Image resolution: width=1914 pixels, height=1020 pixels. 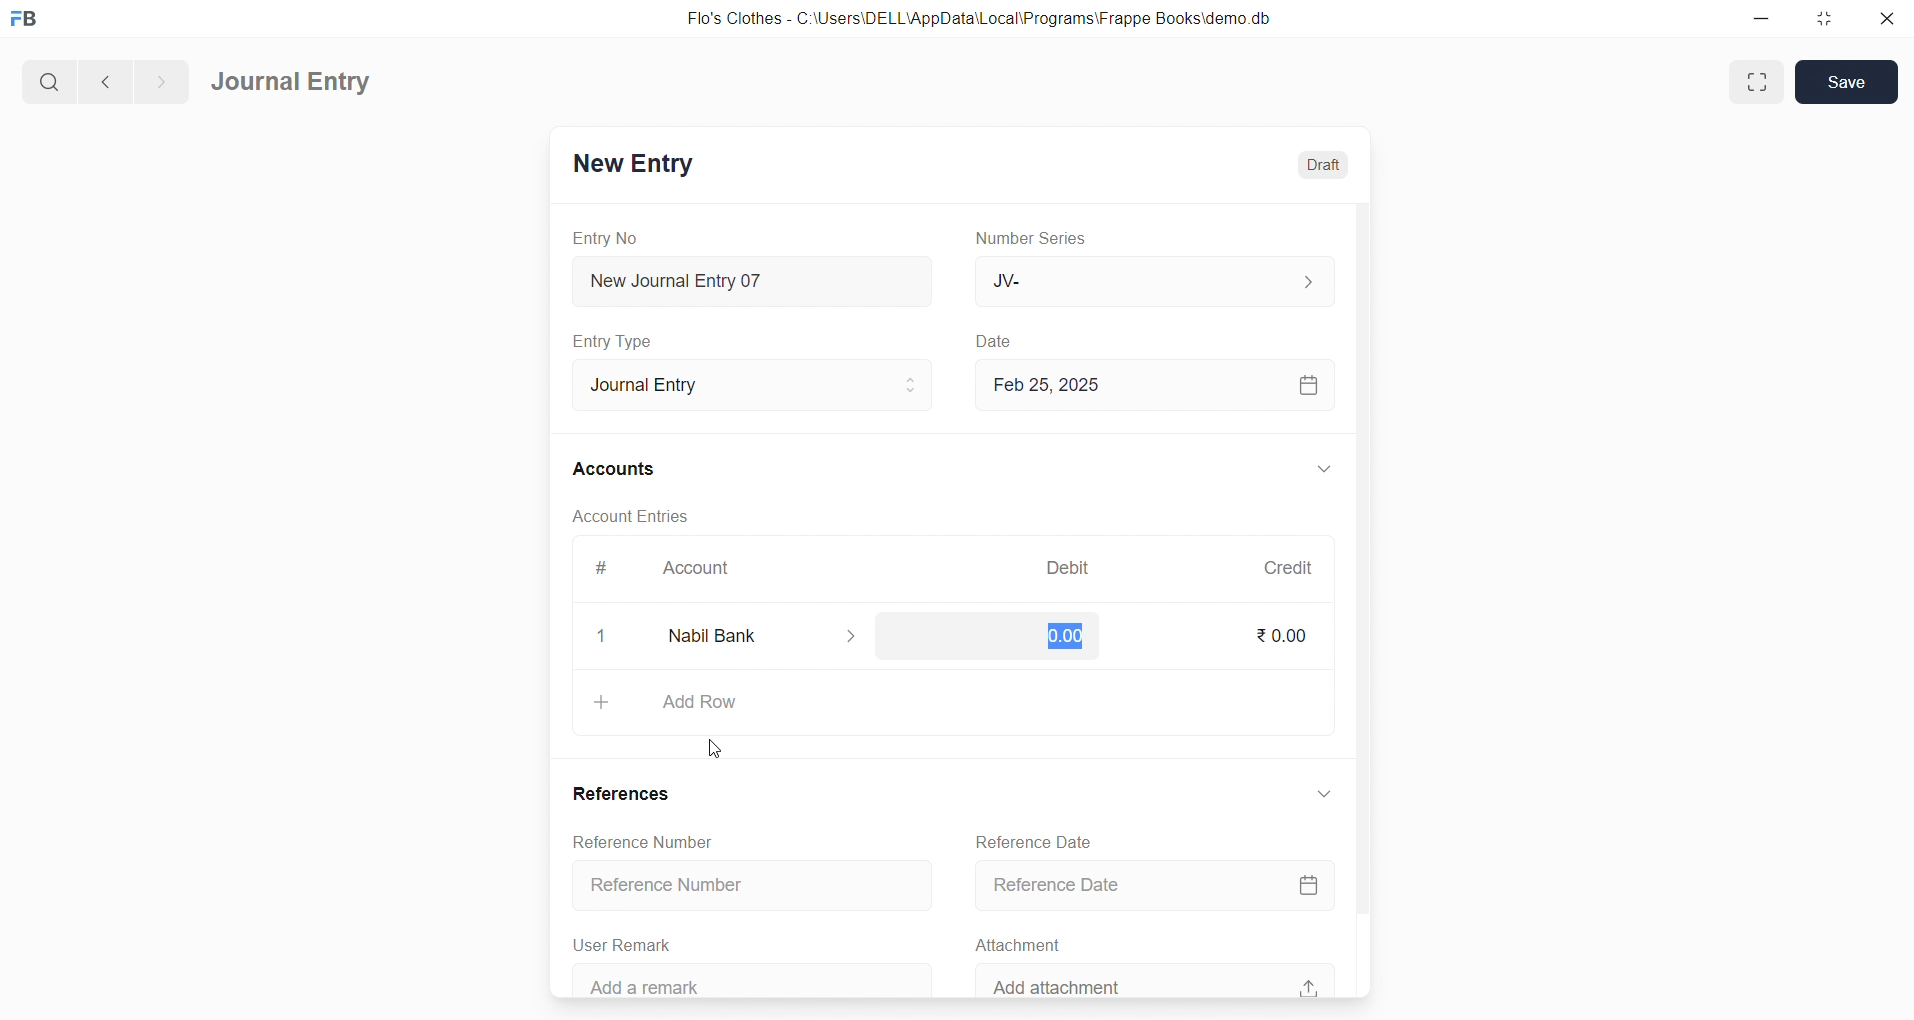 What do you see at coordinates (614, 341) in the screenshot?
I see `Entry Type` at bounding box center [614, 341].